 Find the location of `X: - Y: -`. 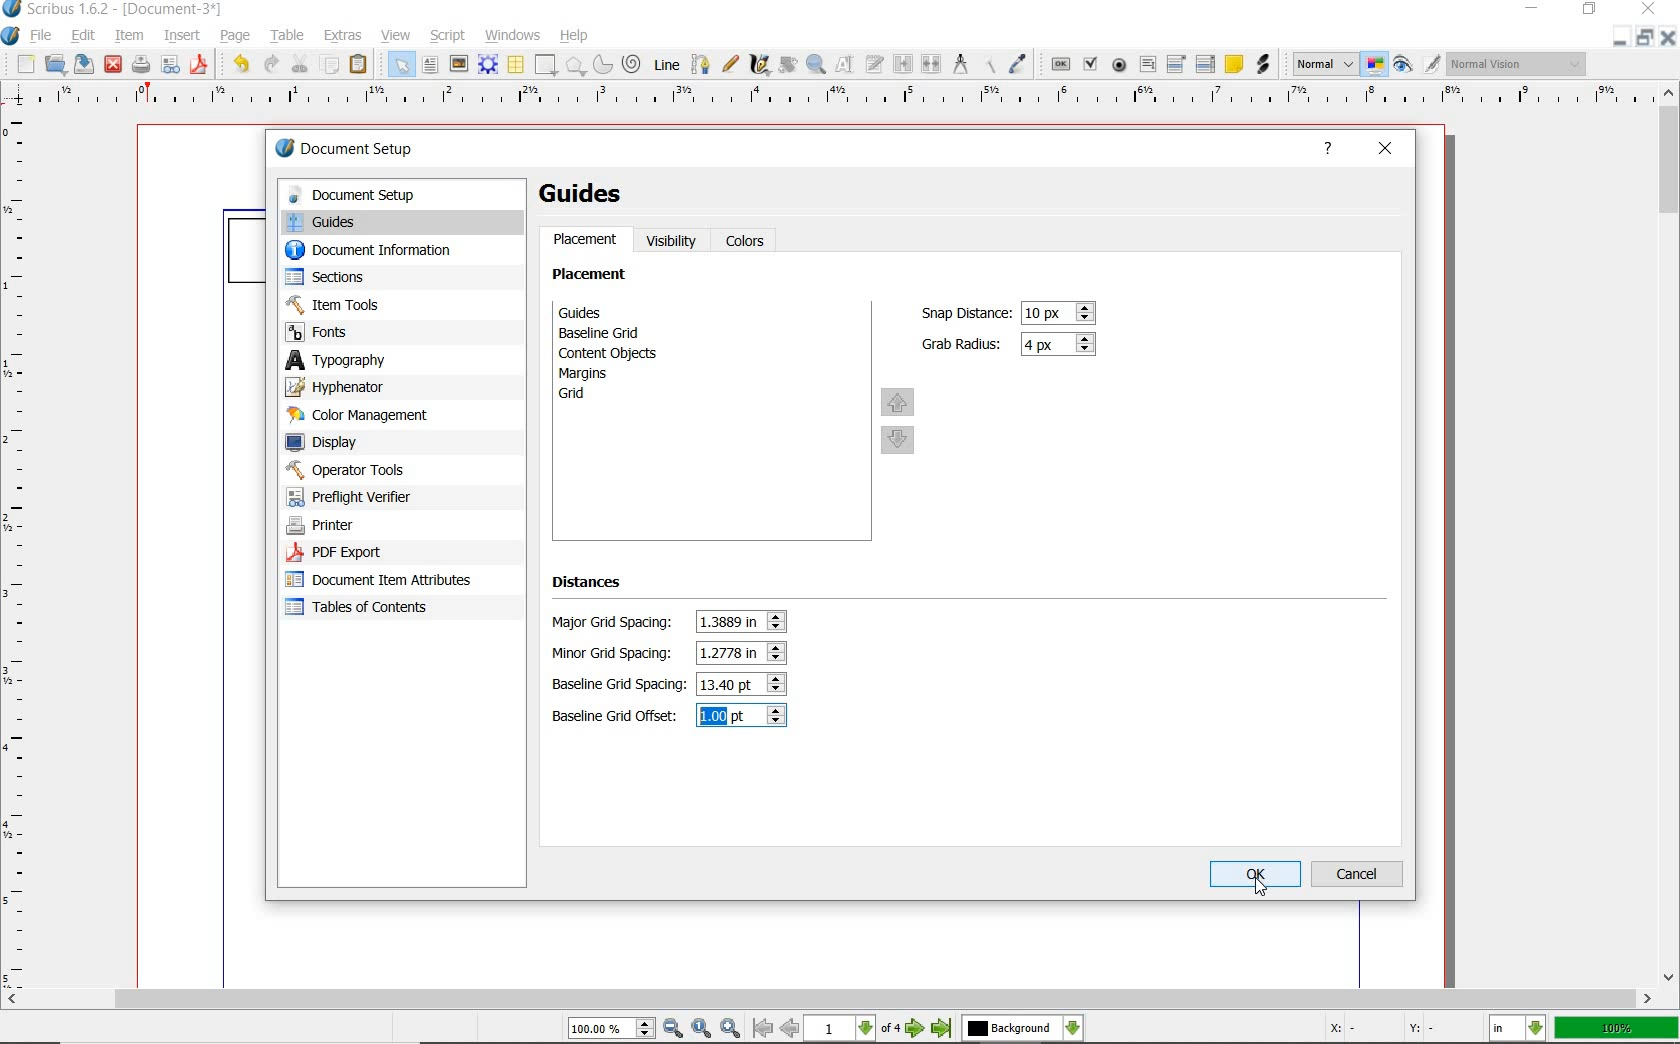

X: - Y: - is located at coordinates (1378, 1028).